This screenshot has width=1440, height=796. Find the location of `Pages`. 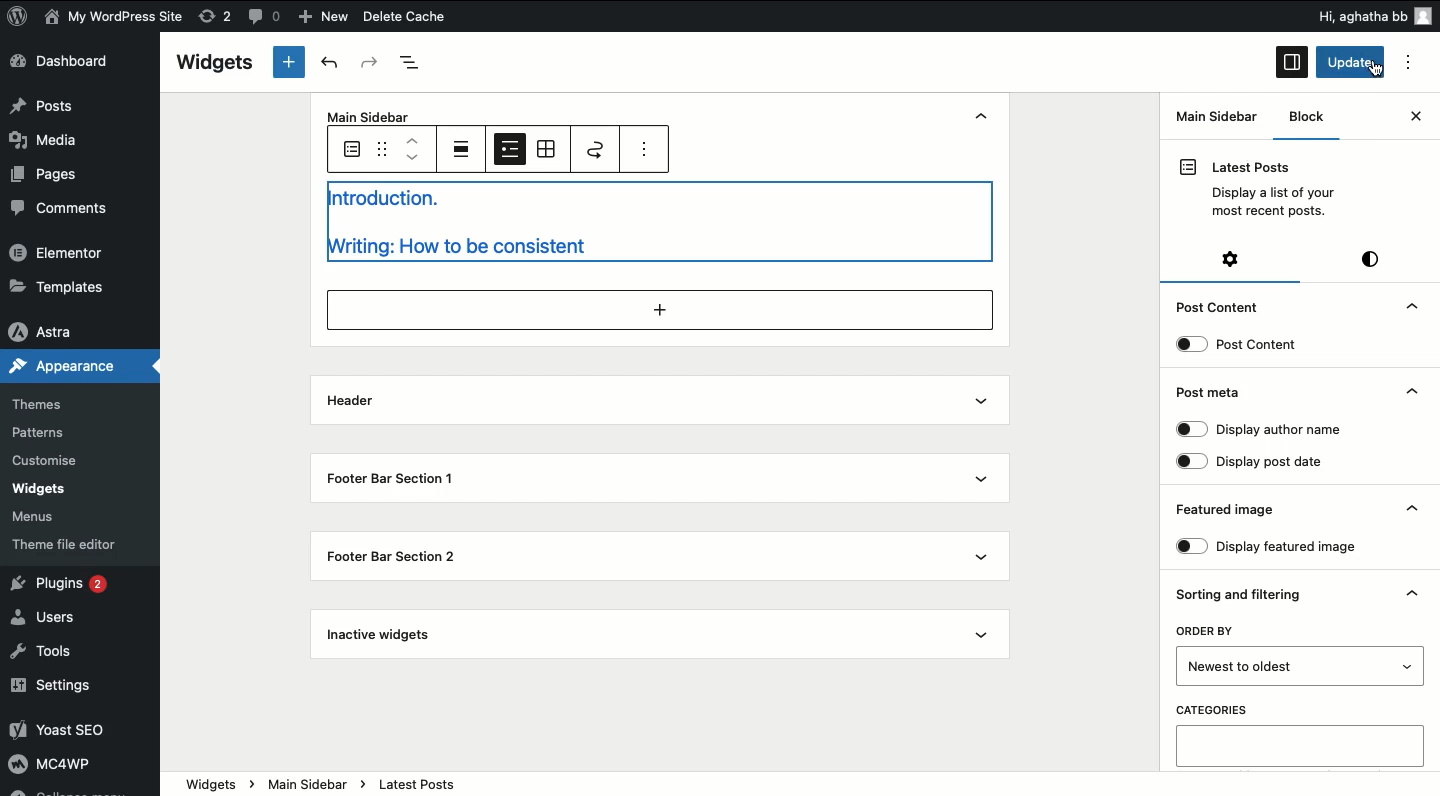

Pages is located at coordinates (45, 174).